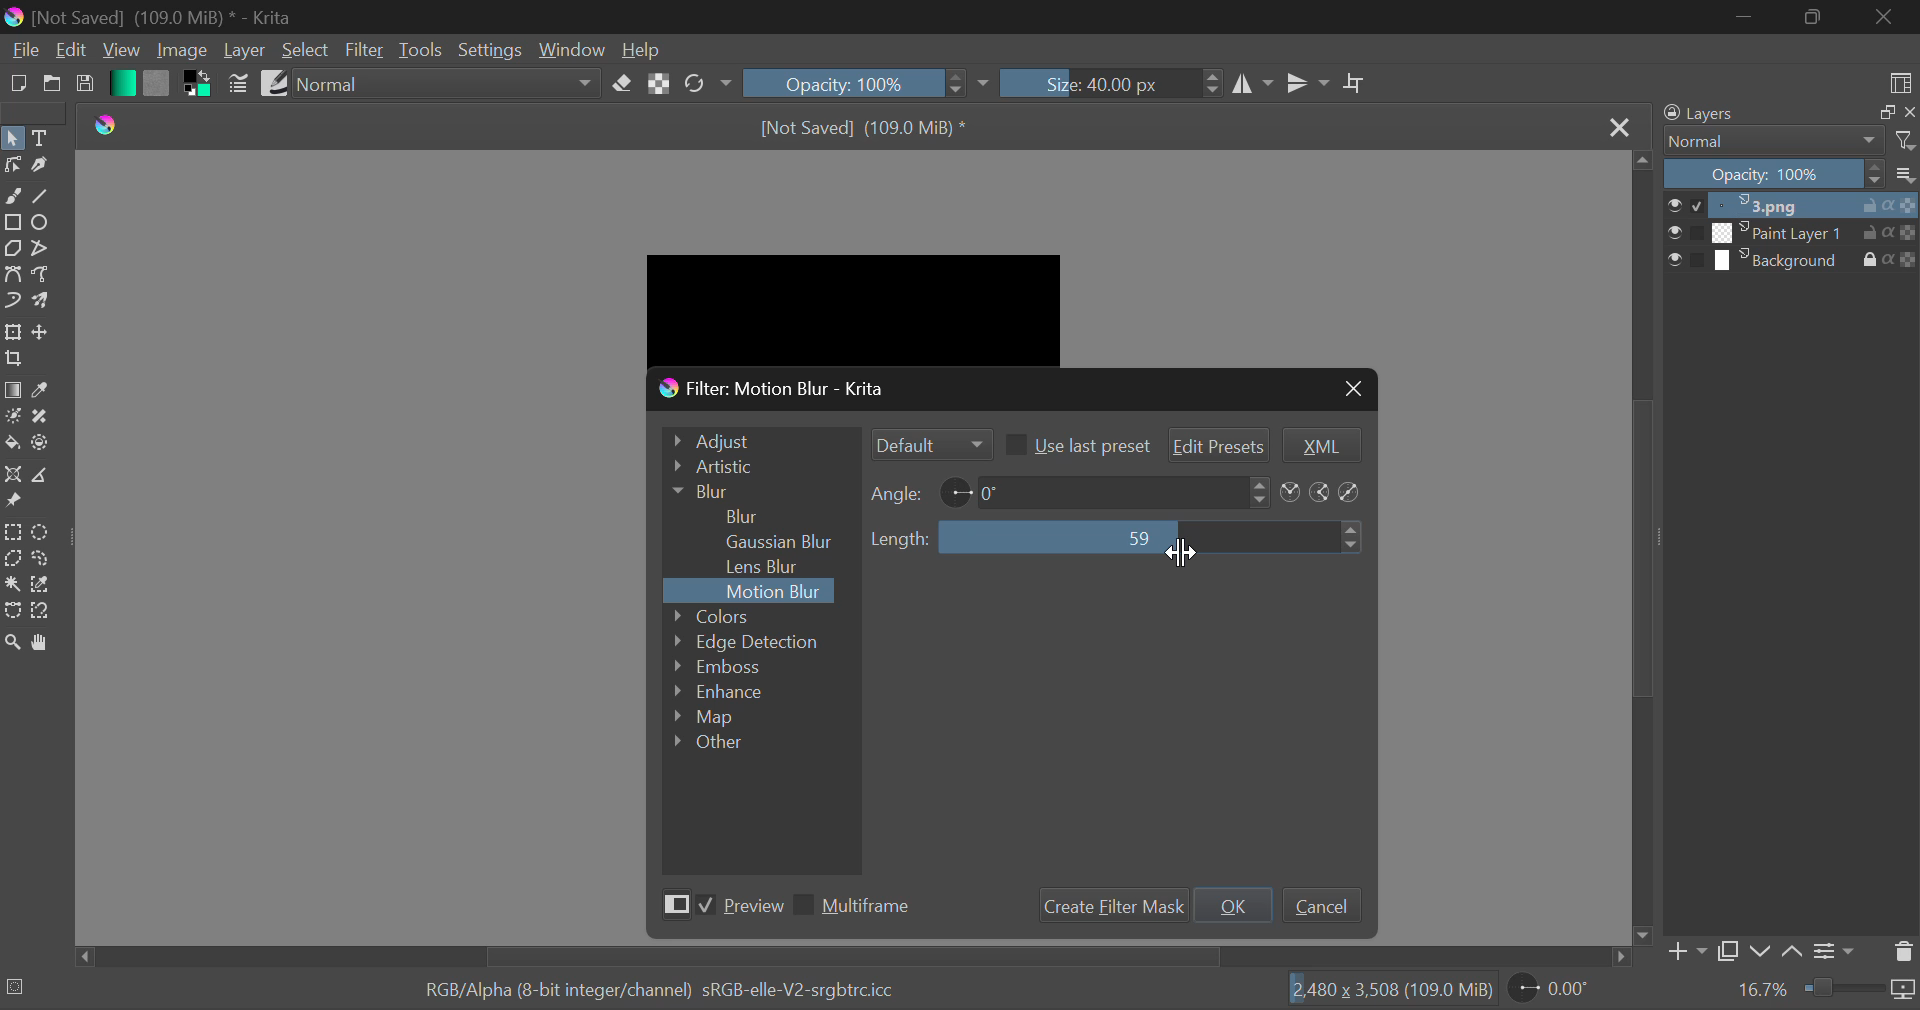 This screenshot has height=1010, width=1920. What do you see at coordinates (43, 224) in the screenshot?
I see `Ellipses` at bounding box center [43, 224].